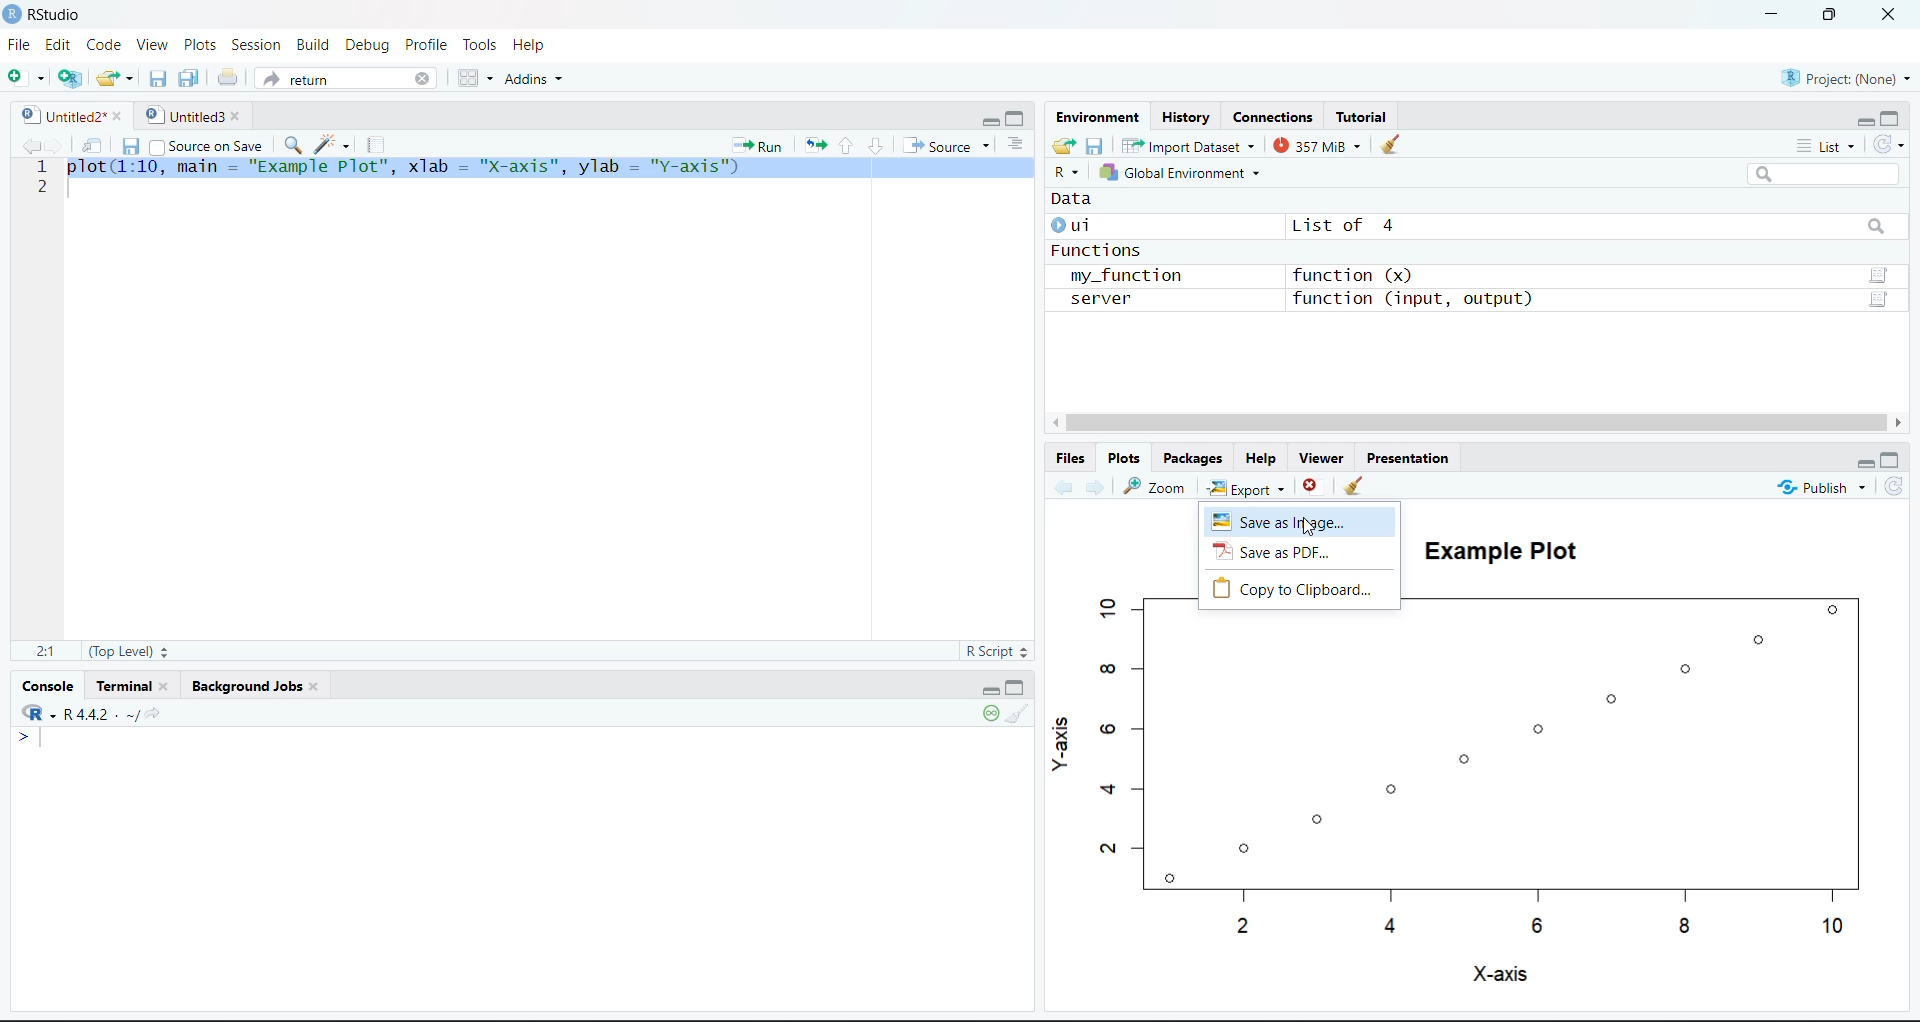 The width and height of the screenshot is (1920, 1022). What do you see at coordinates (1308, 526) in the screenshot?
I see `Cursor` at bounding box center [1308, 526].